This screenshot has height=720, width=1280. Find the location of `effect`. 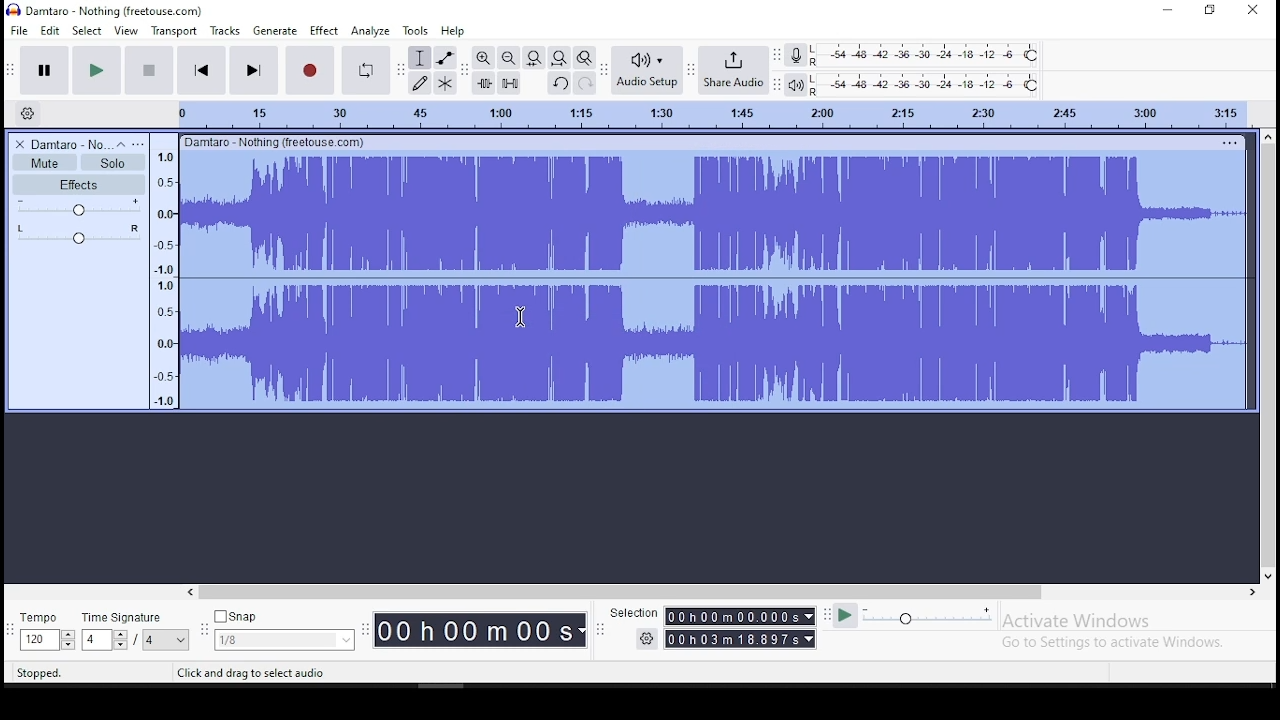

effect is located at coordinates (325, 32).